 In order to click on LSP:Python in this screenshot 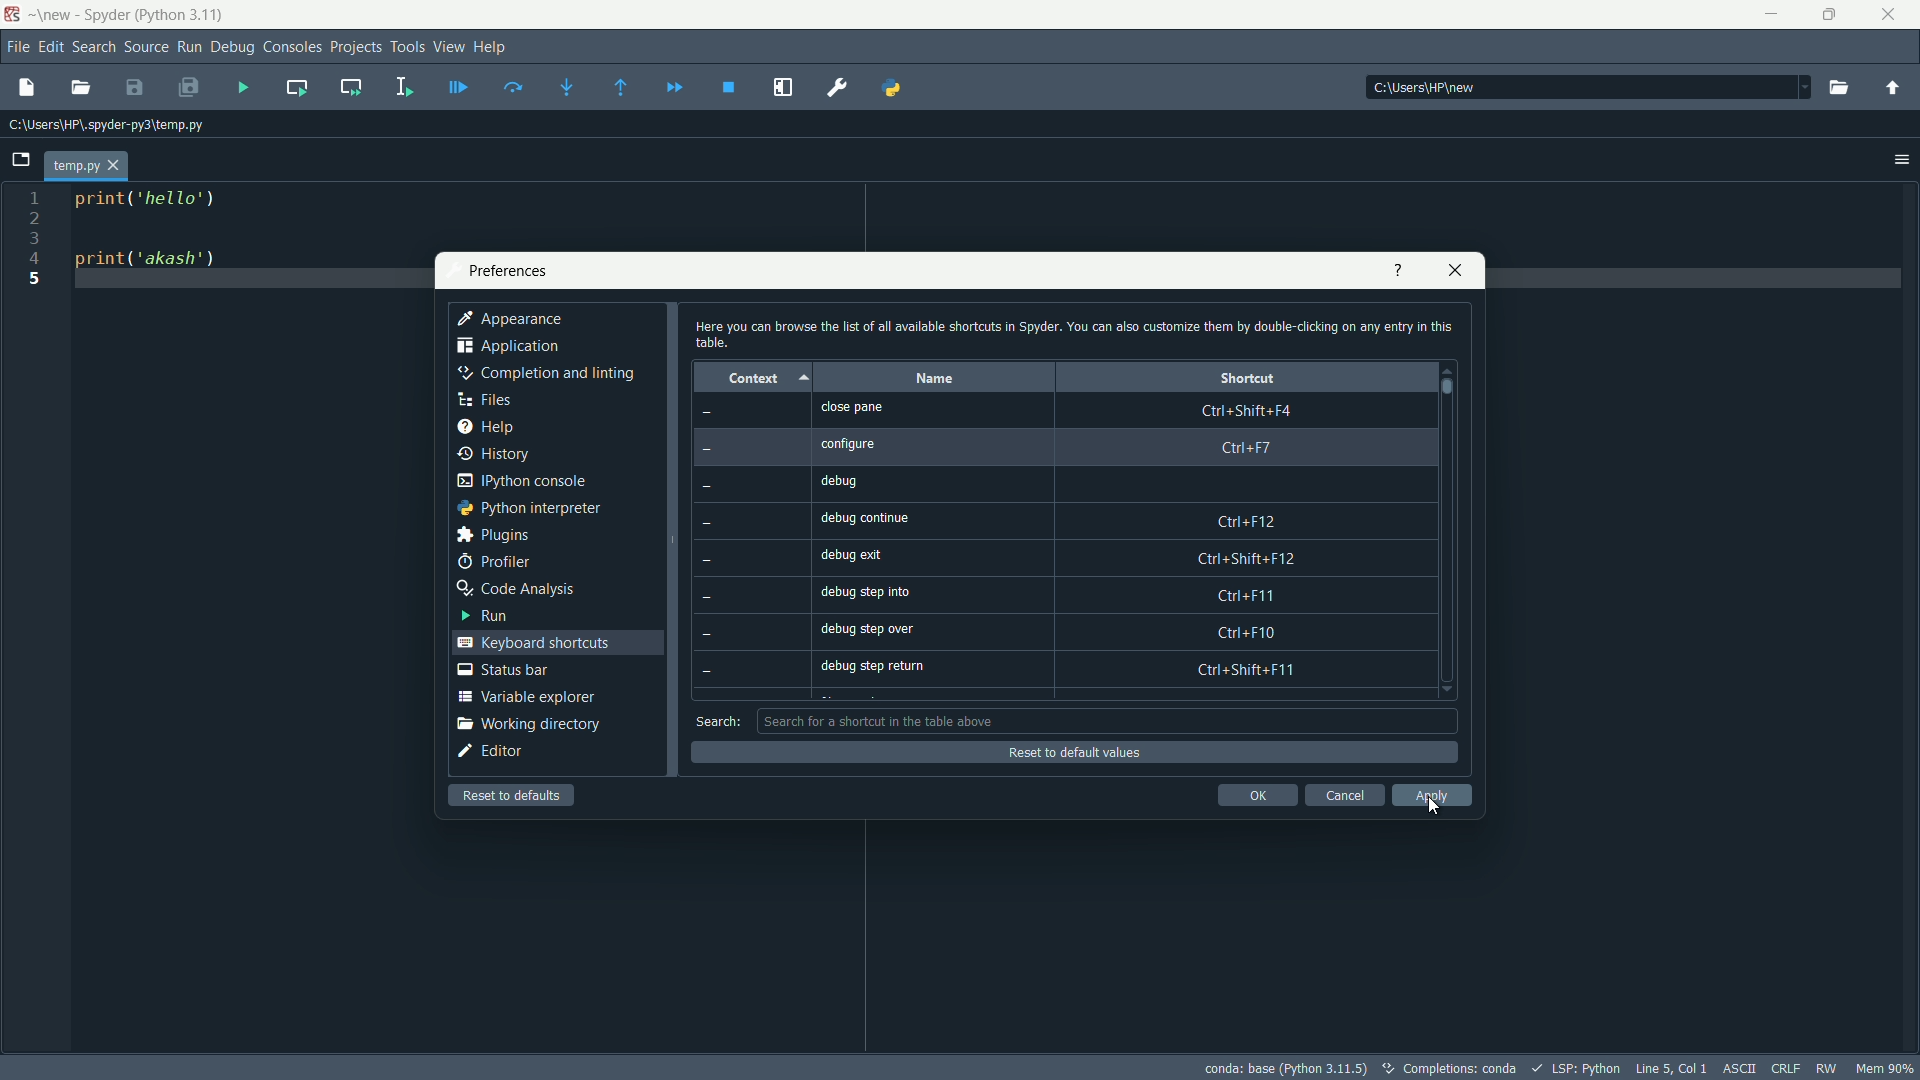, I will do `click(1585, 1069)`.